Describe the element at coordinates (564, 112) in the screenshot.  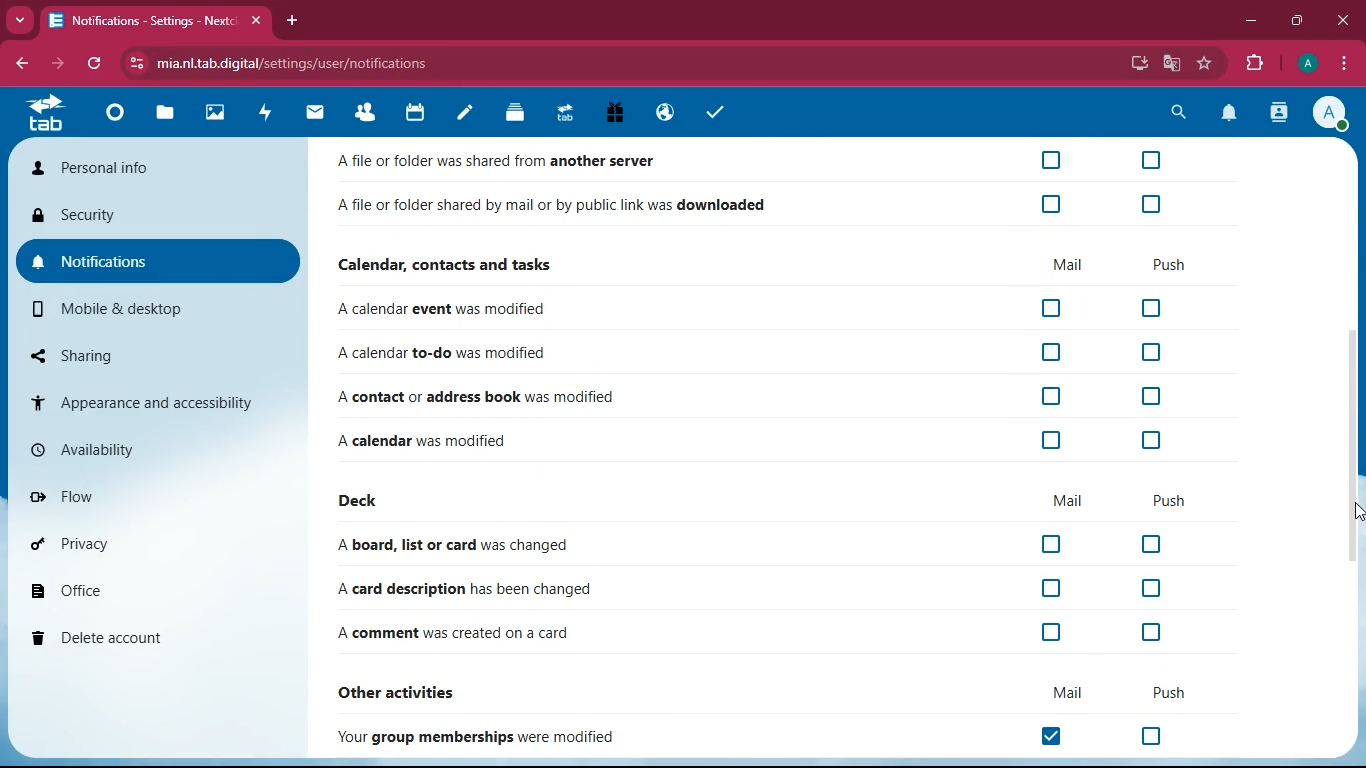
I see `tab` at that location.